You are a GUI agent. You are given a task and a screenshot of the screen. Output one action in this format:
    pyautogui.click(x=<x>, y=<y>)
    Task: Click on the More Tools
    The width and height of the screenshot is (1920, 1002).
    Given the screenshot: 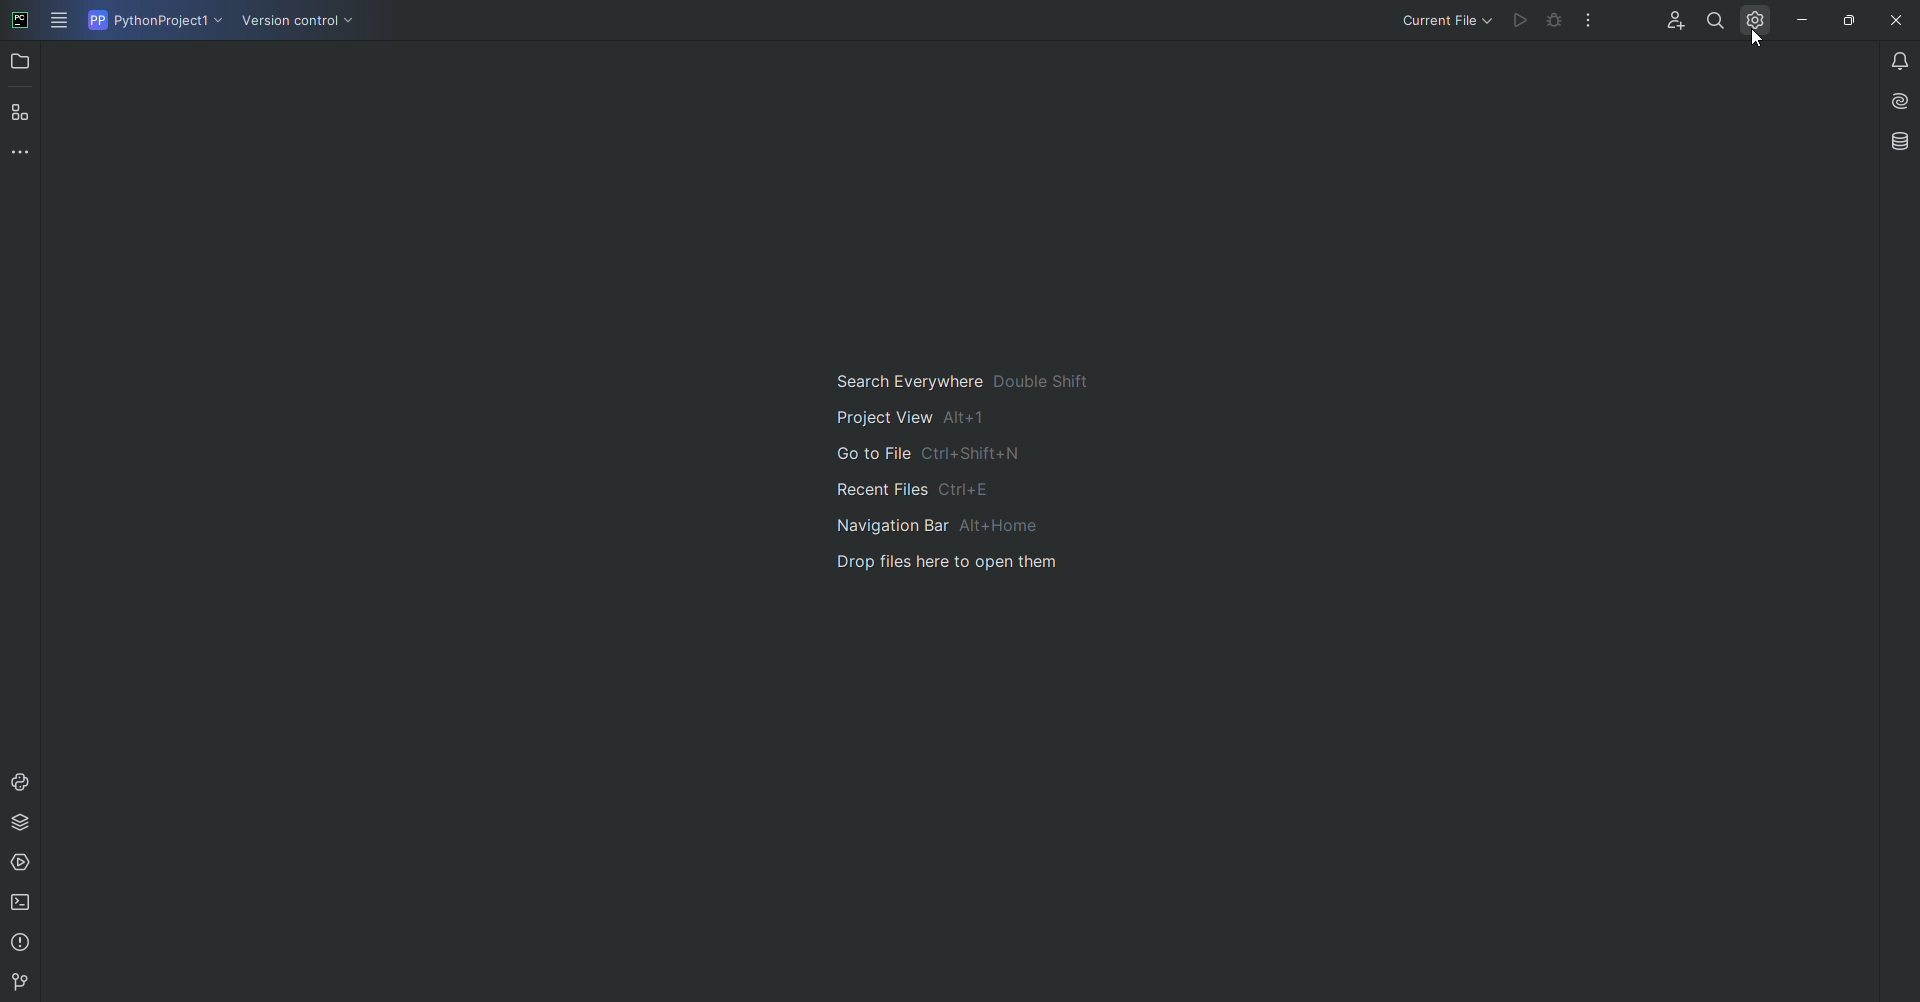 What is the action you would take?
    pyautogui.click(x=25, y=151)
    